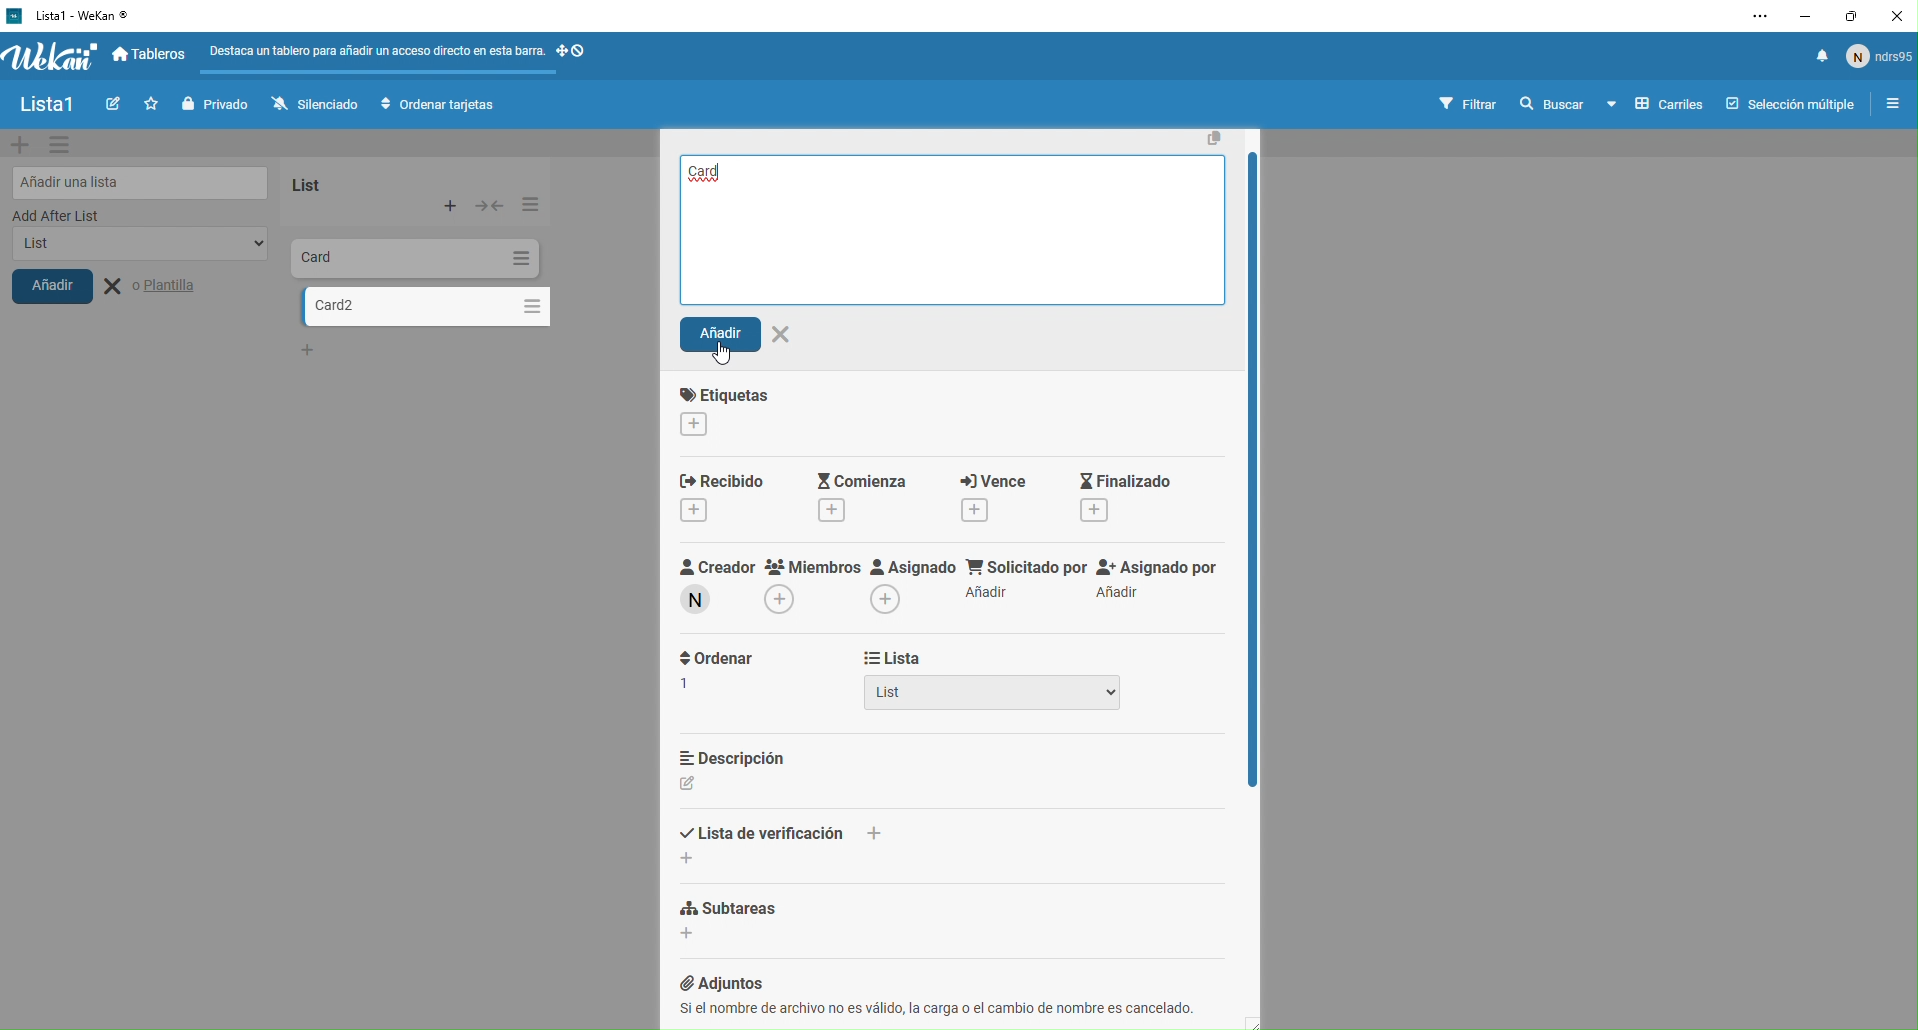 The image size is (1918, 1030). I want to click on lista de verification, so click(784, 842).